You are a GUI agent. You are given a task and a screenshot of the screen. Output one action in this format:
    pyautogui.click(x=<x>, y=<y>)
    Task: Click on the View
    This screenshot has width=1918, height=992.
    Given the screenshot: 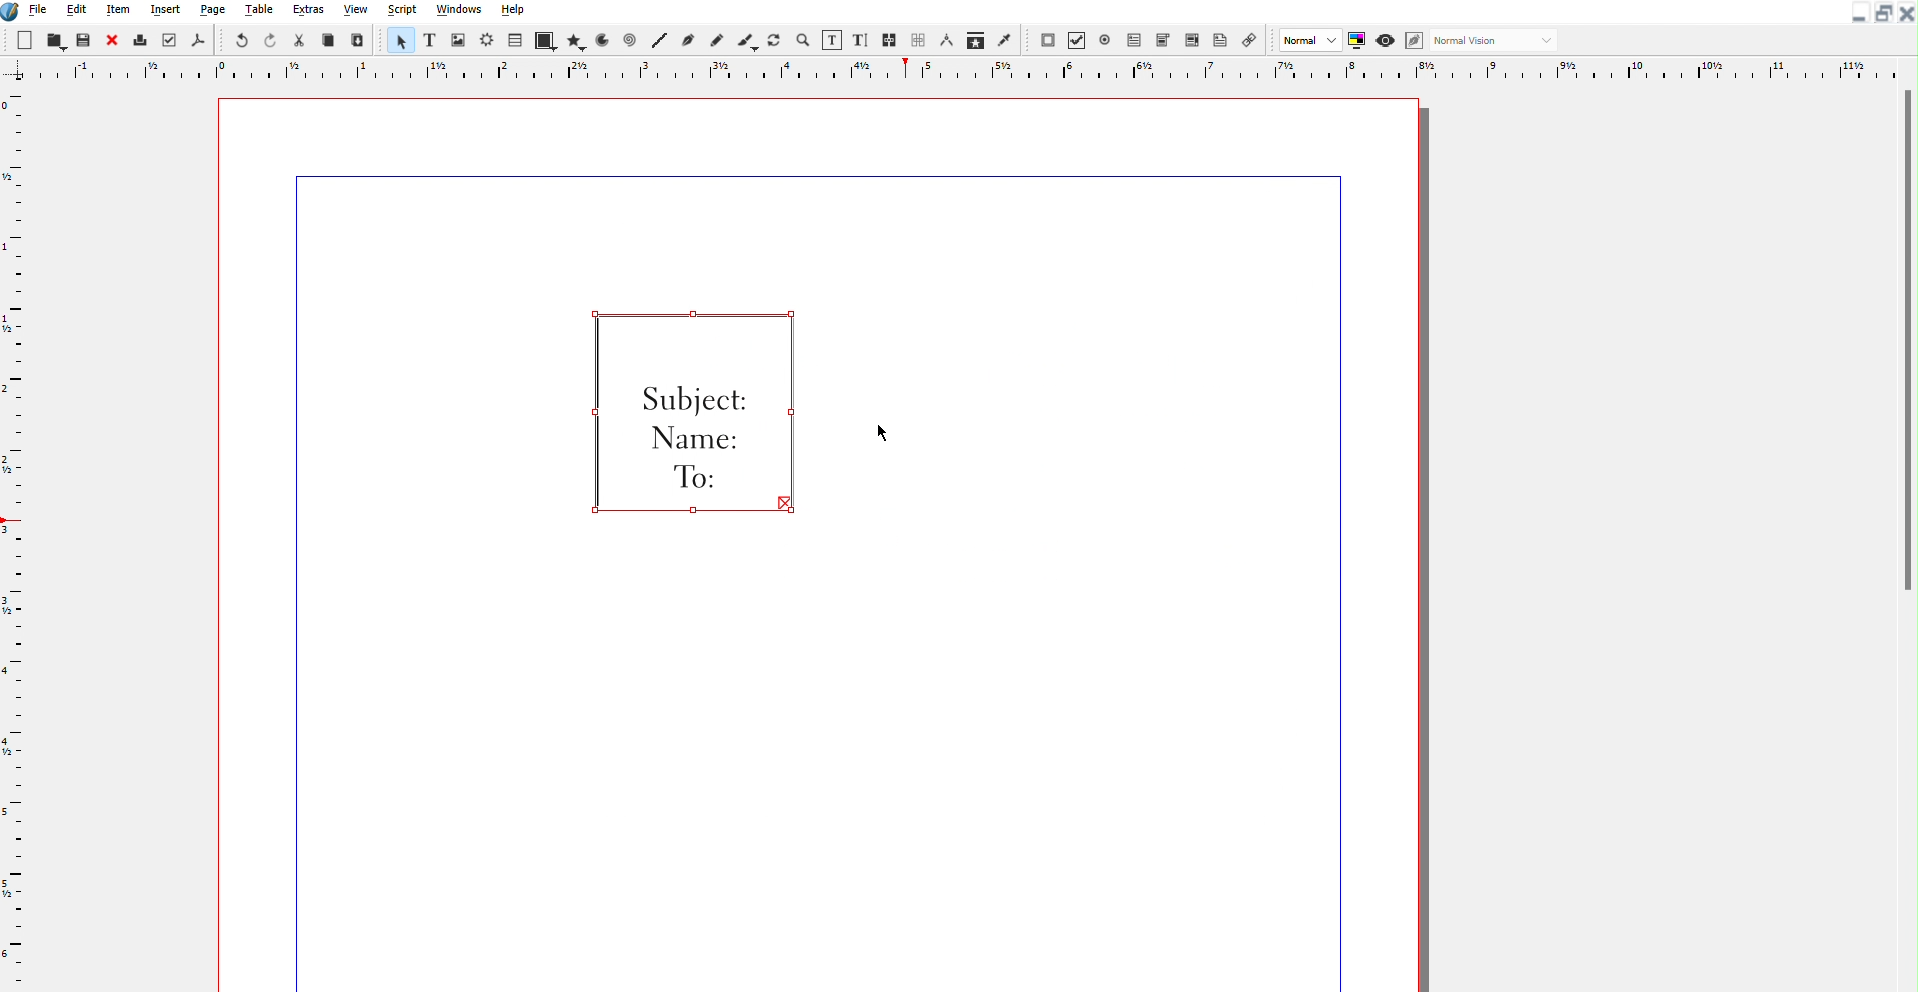 What is the action you would take?
    pyautogui.click(x=354, y=11)
    